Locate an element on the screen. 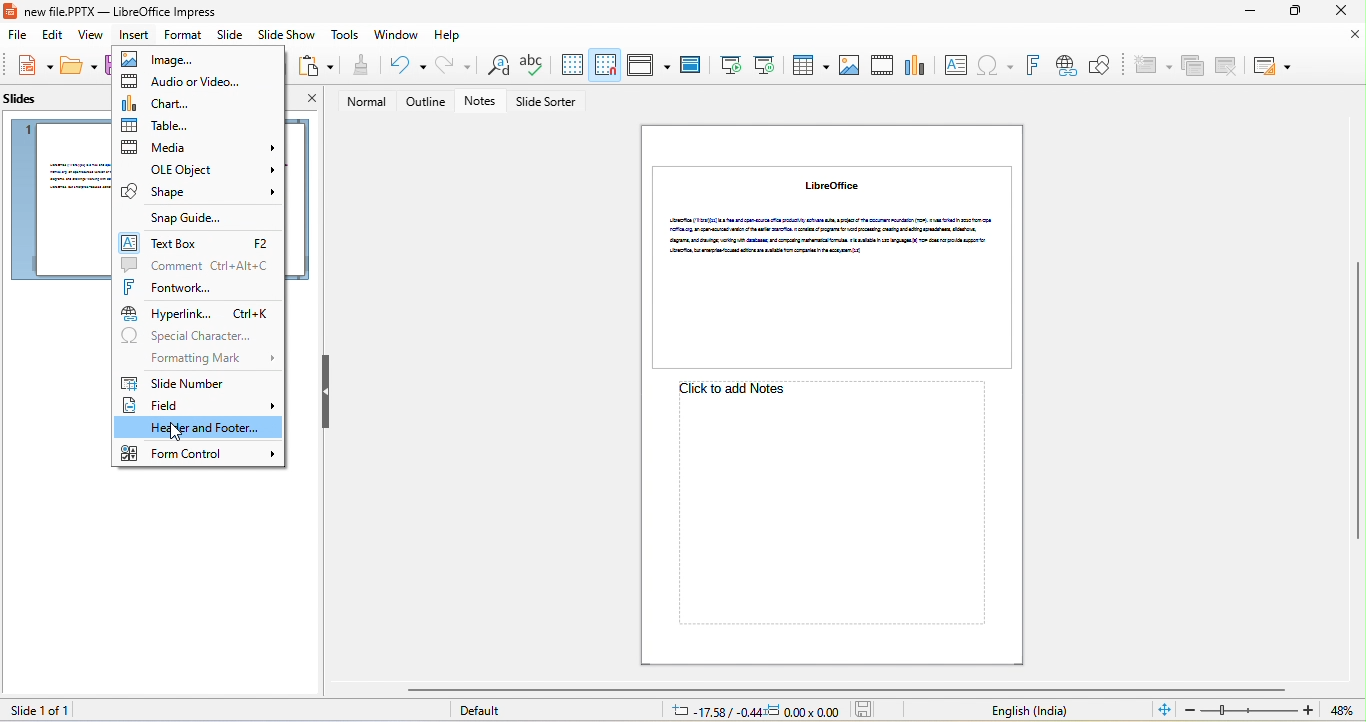  table is located at coordinates (190, 125).